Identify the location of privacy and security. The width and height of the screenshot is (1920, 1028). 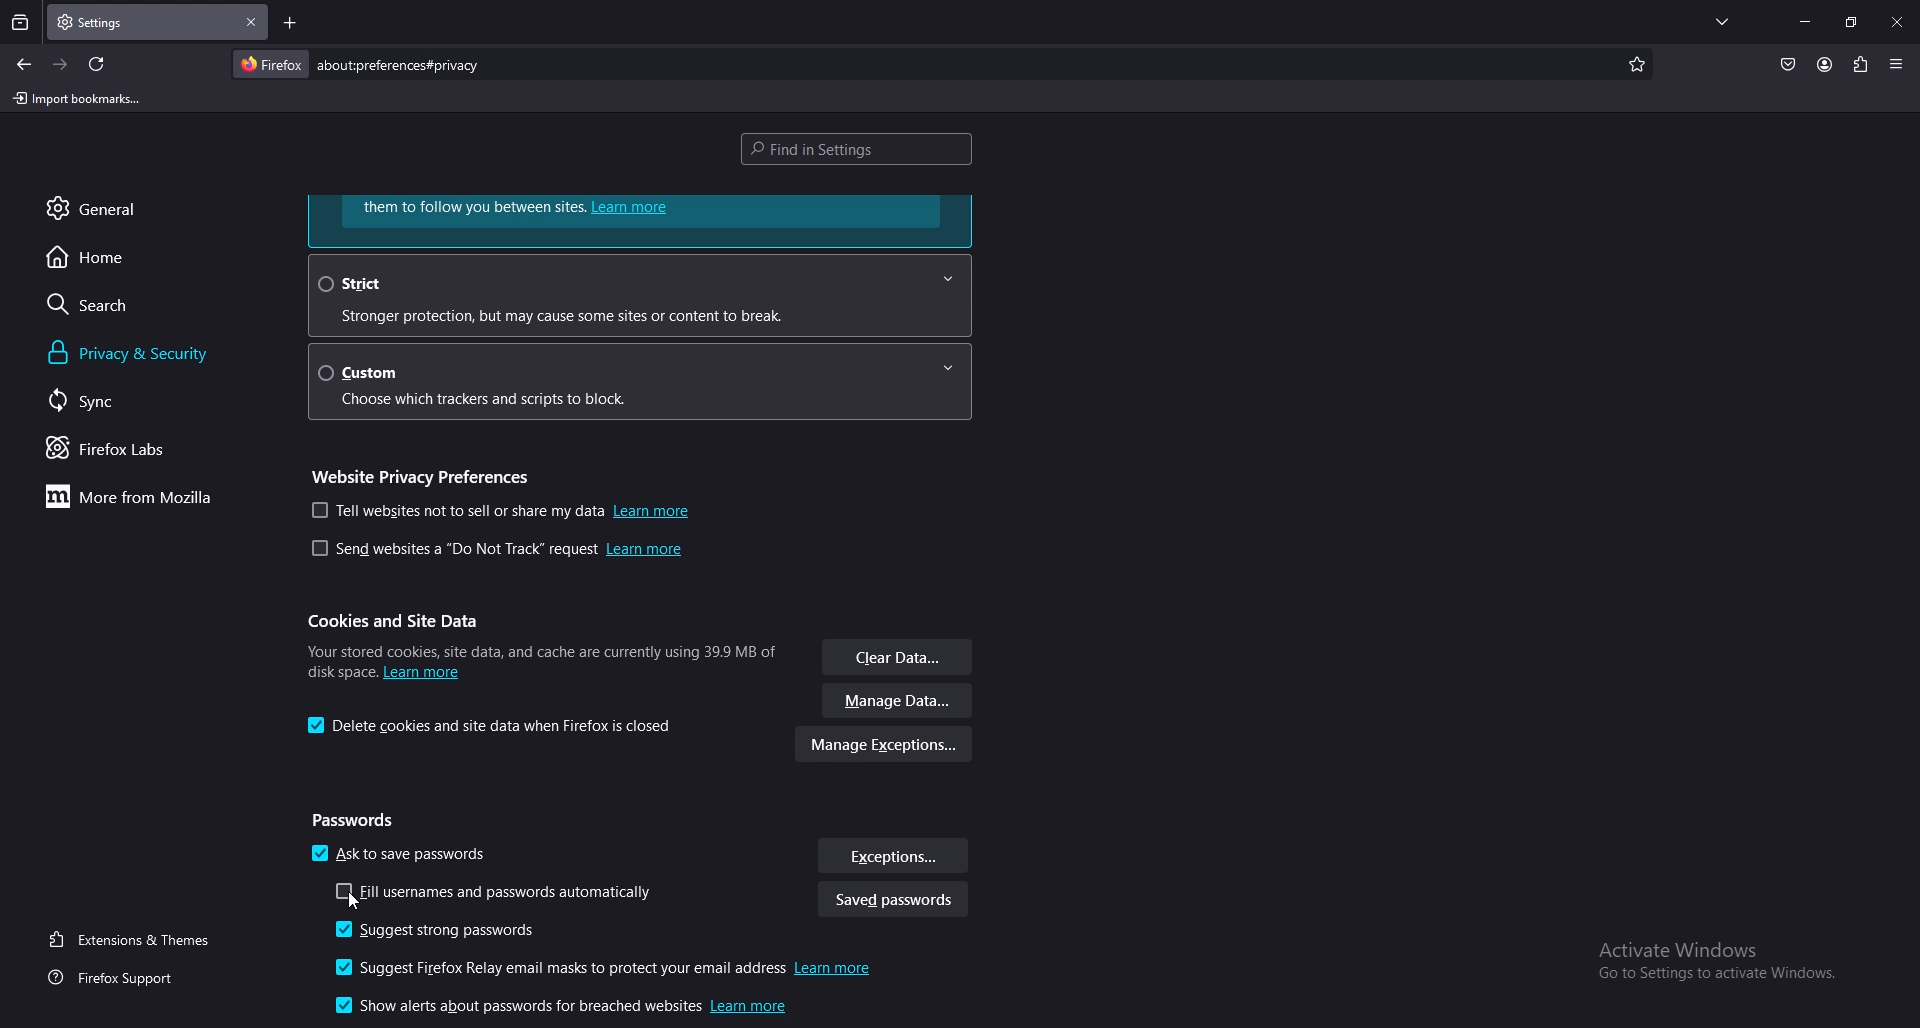
(163, 353).